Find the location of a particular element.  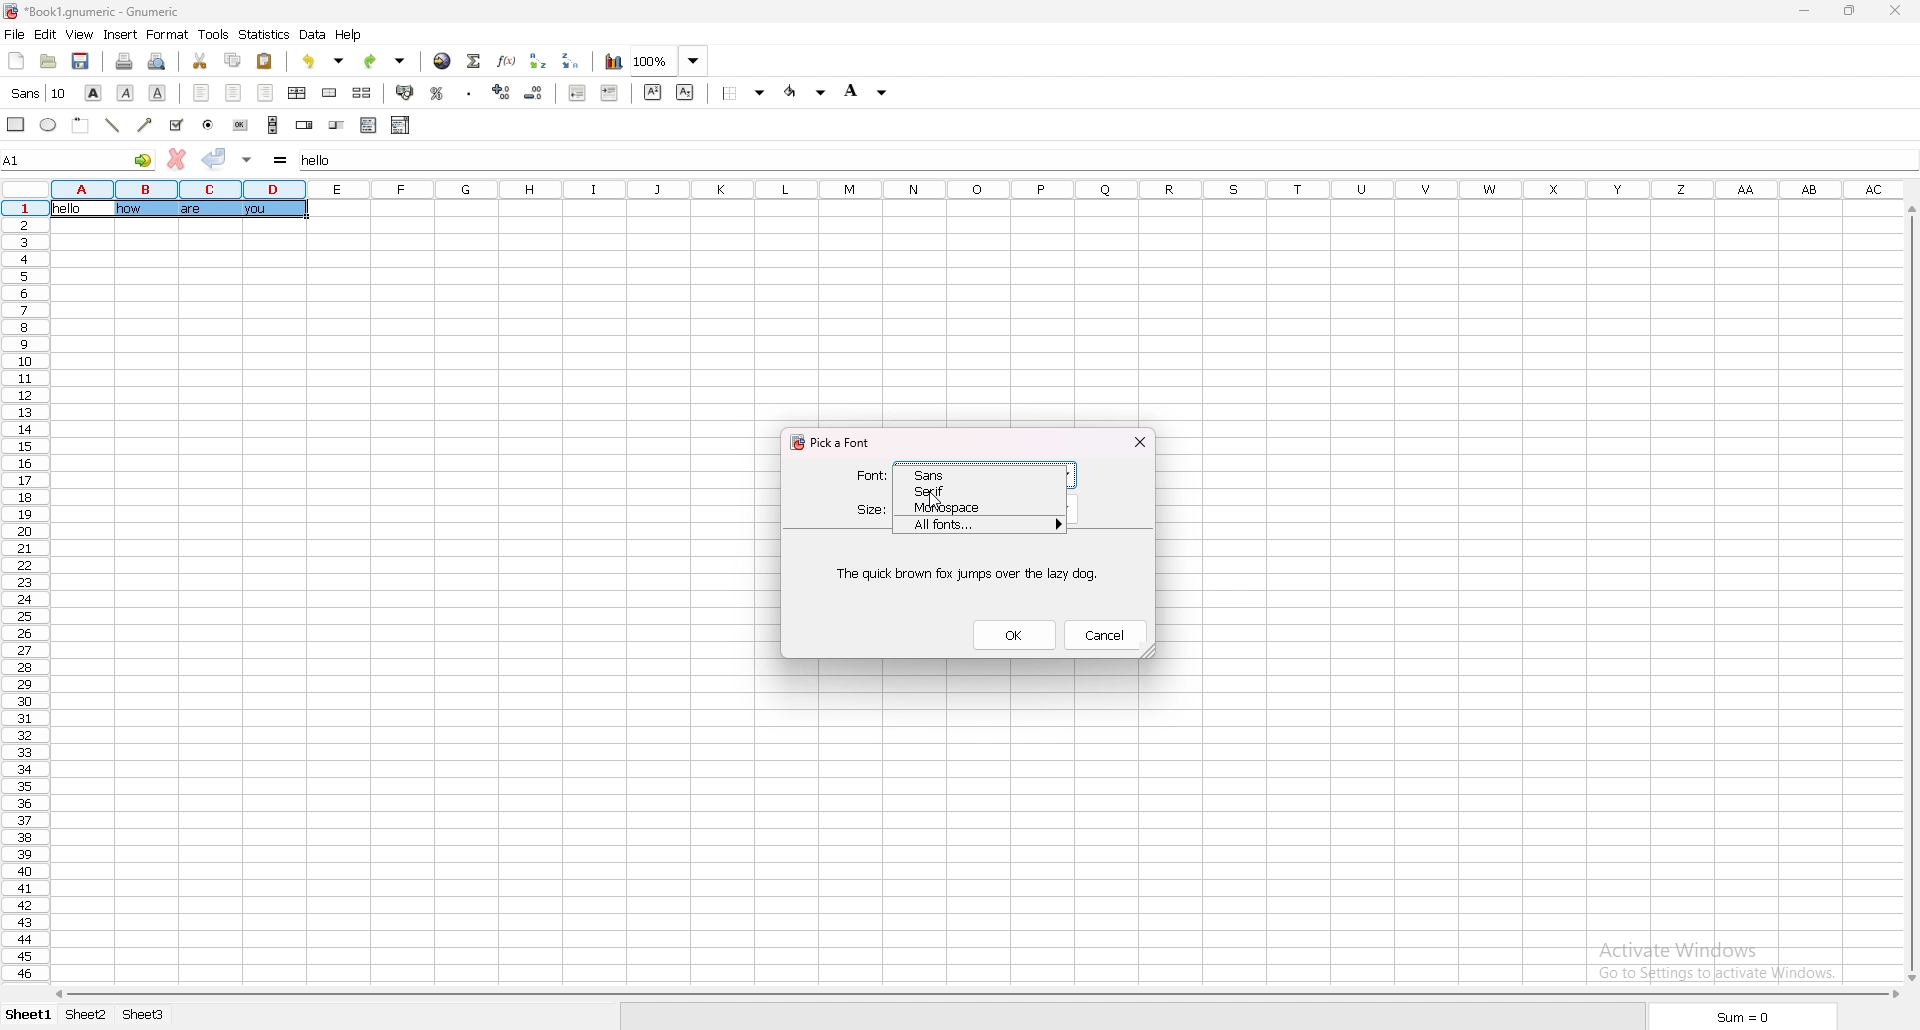

insert is located at coordinates (122, 33).